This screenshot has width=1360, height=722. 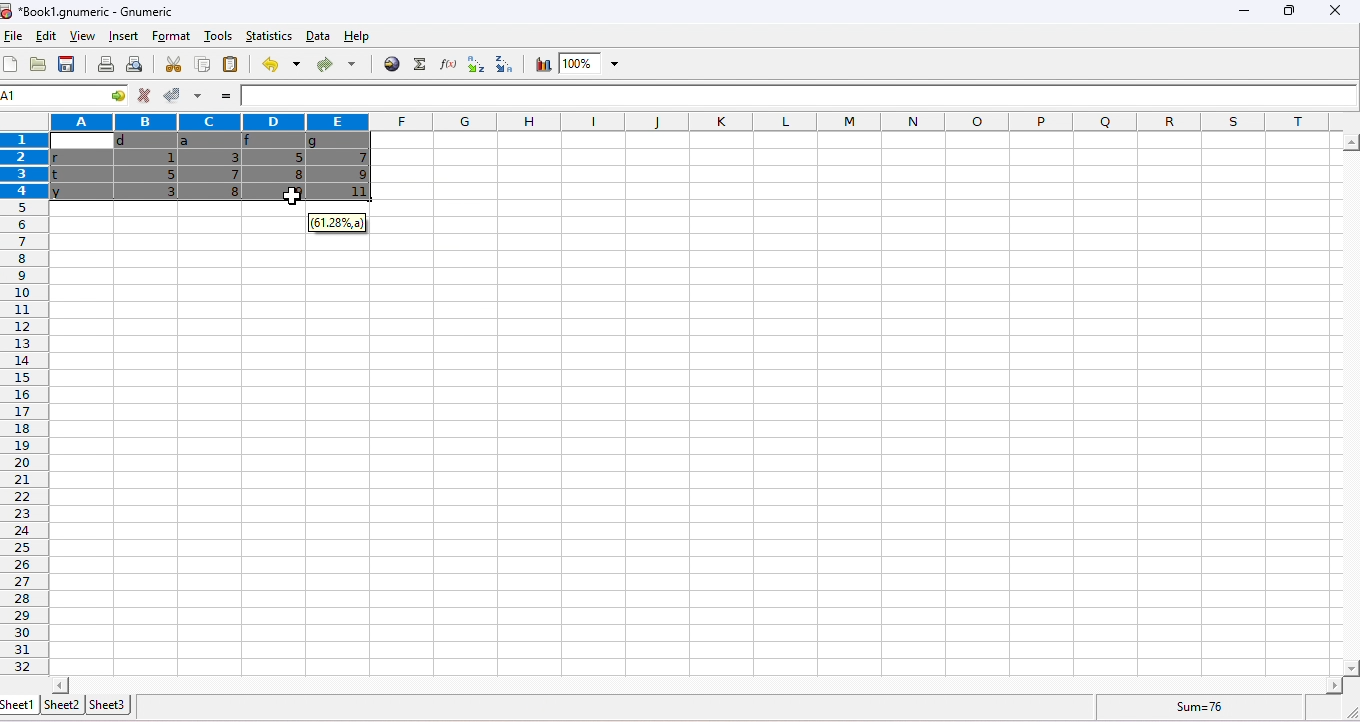 What do you see at coordinates (12, 65) in the screenshot?
I see `new` at bounding box center [12, 65].